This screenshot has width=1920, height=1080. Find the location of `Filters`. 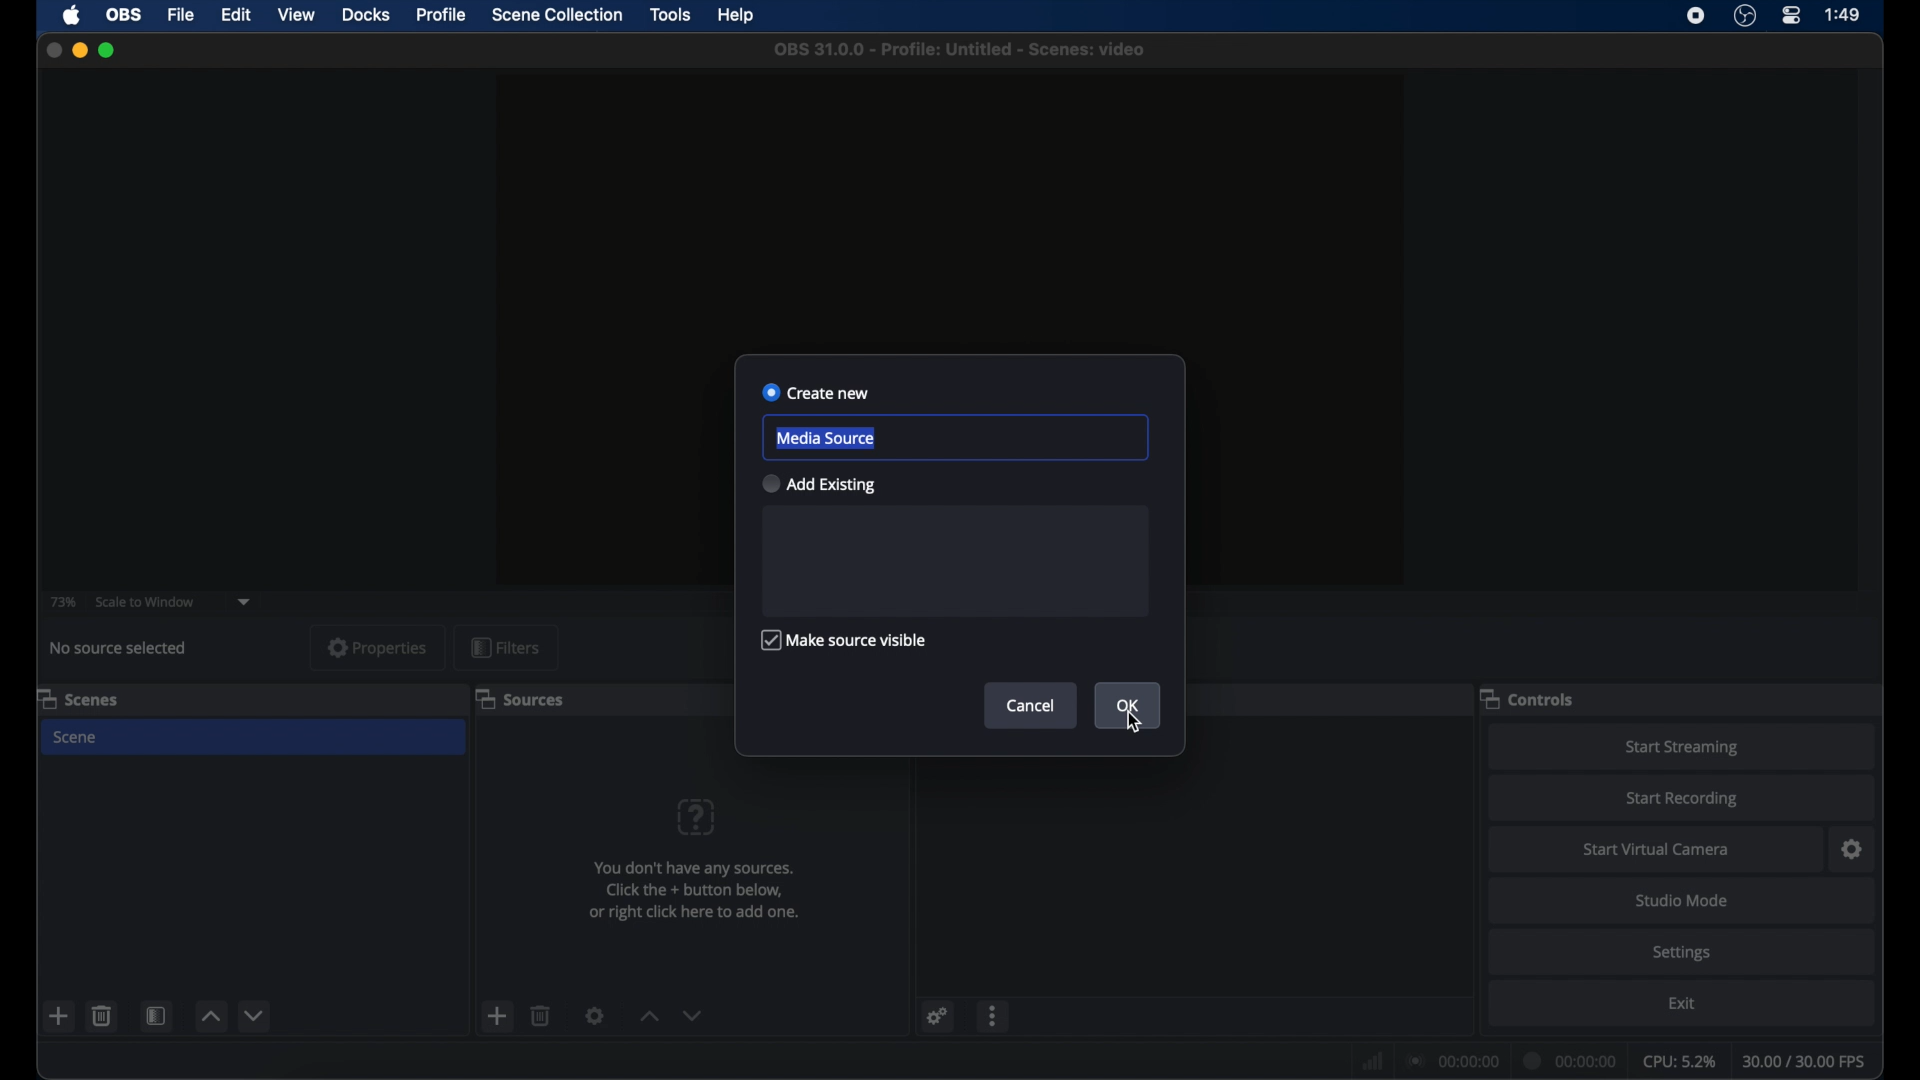

Filters is located at coordinates (507, 647).